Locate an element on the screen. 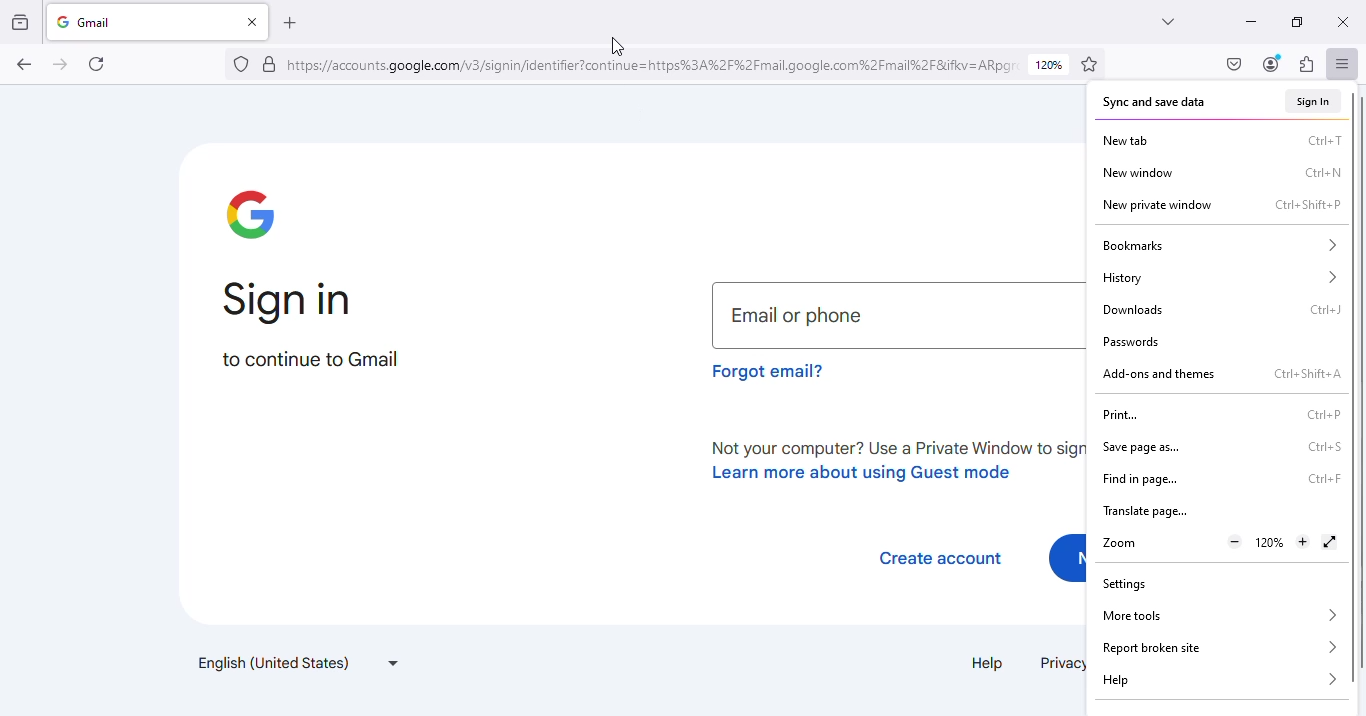 The height and width of the screenshot is (716, 1366). list all tabs is located at coordinates (1169, 22).